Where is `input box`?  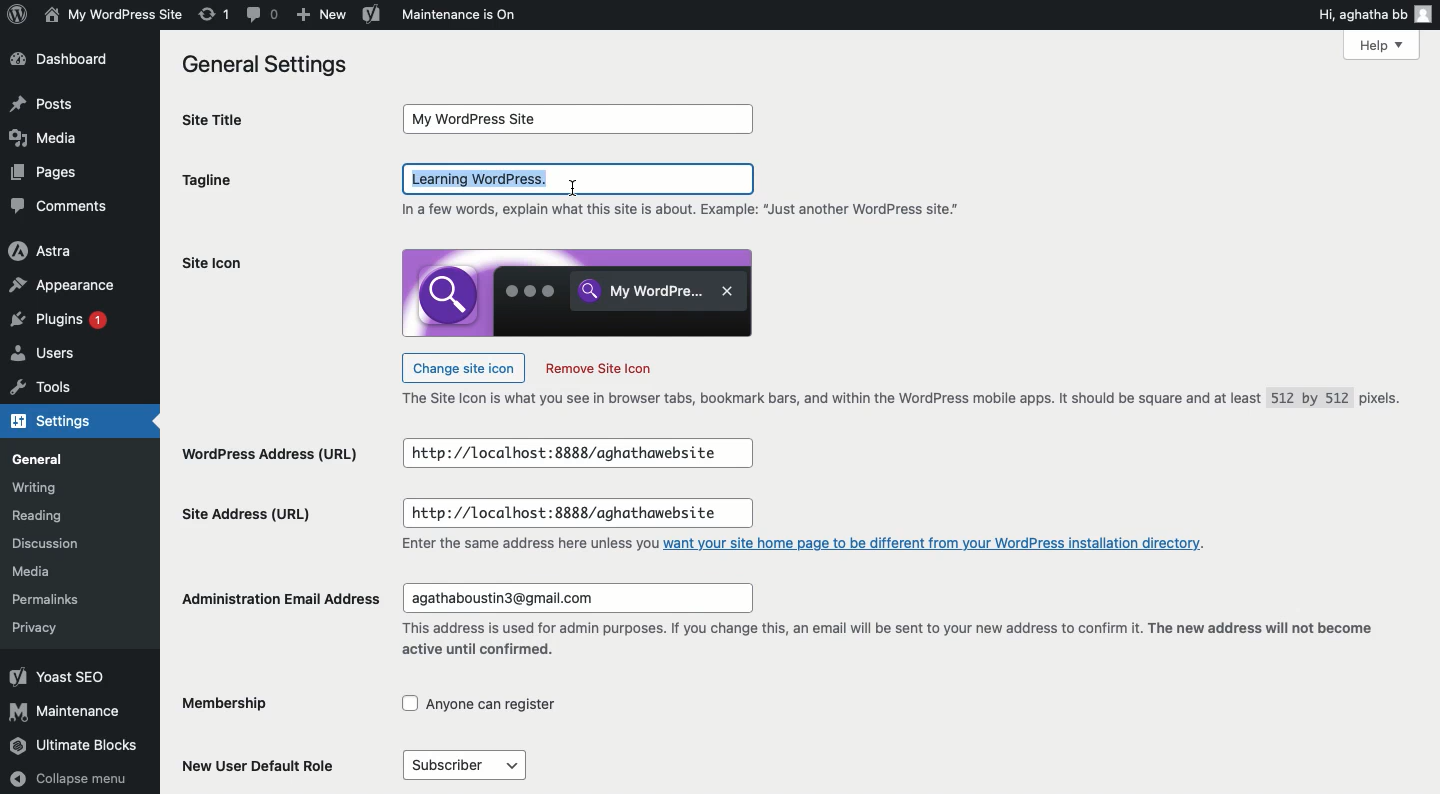
input box is located at coordinates (577, 514).